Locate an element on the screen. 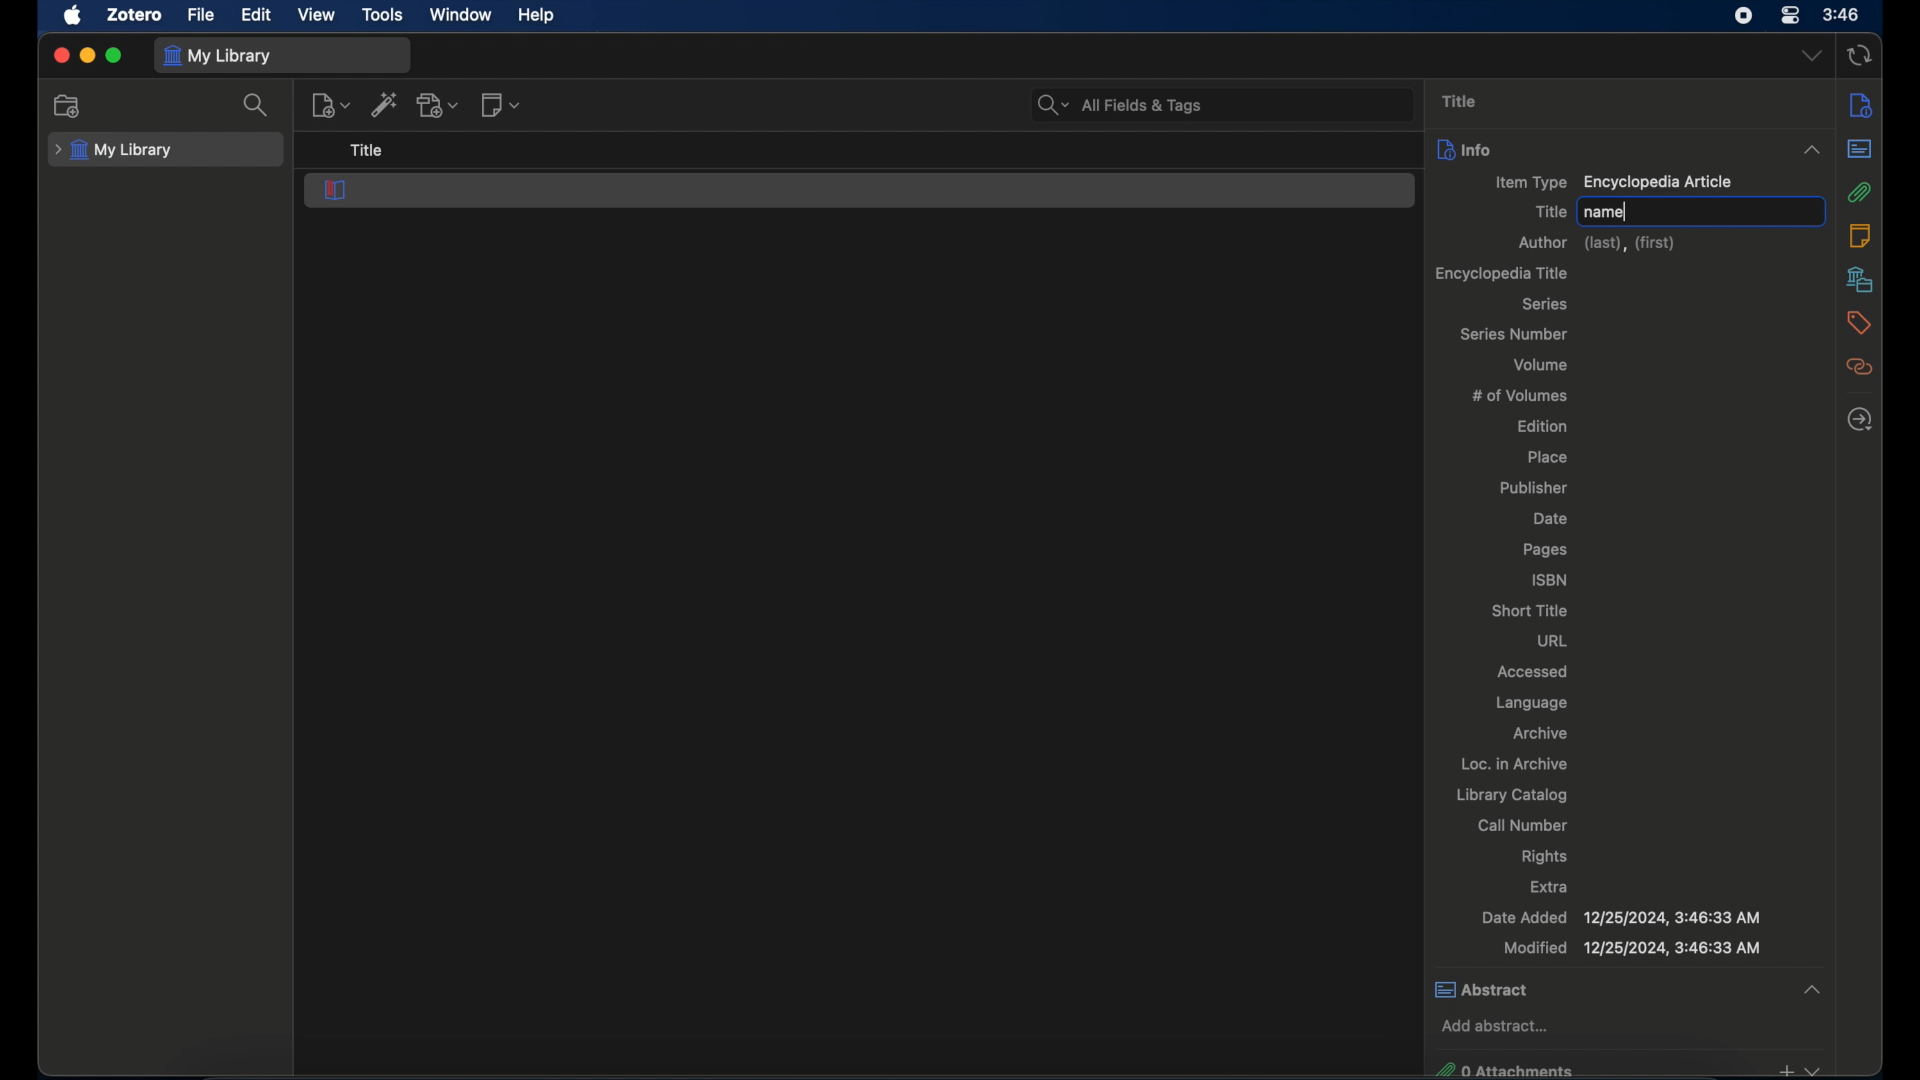 The image size is (1920, 1080). date is located at coordinates (1550, 519).